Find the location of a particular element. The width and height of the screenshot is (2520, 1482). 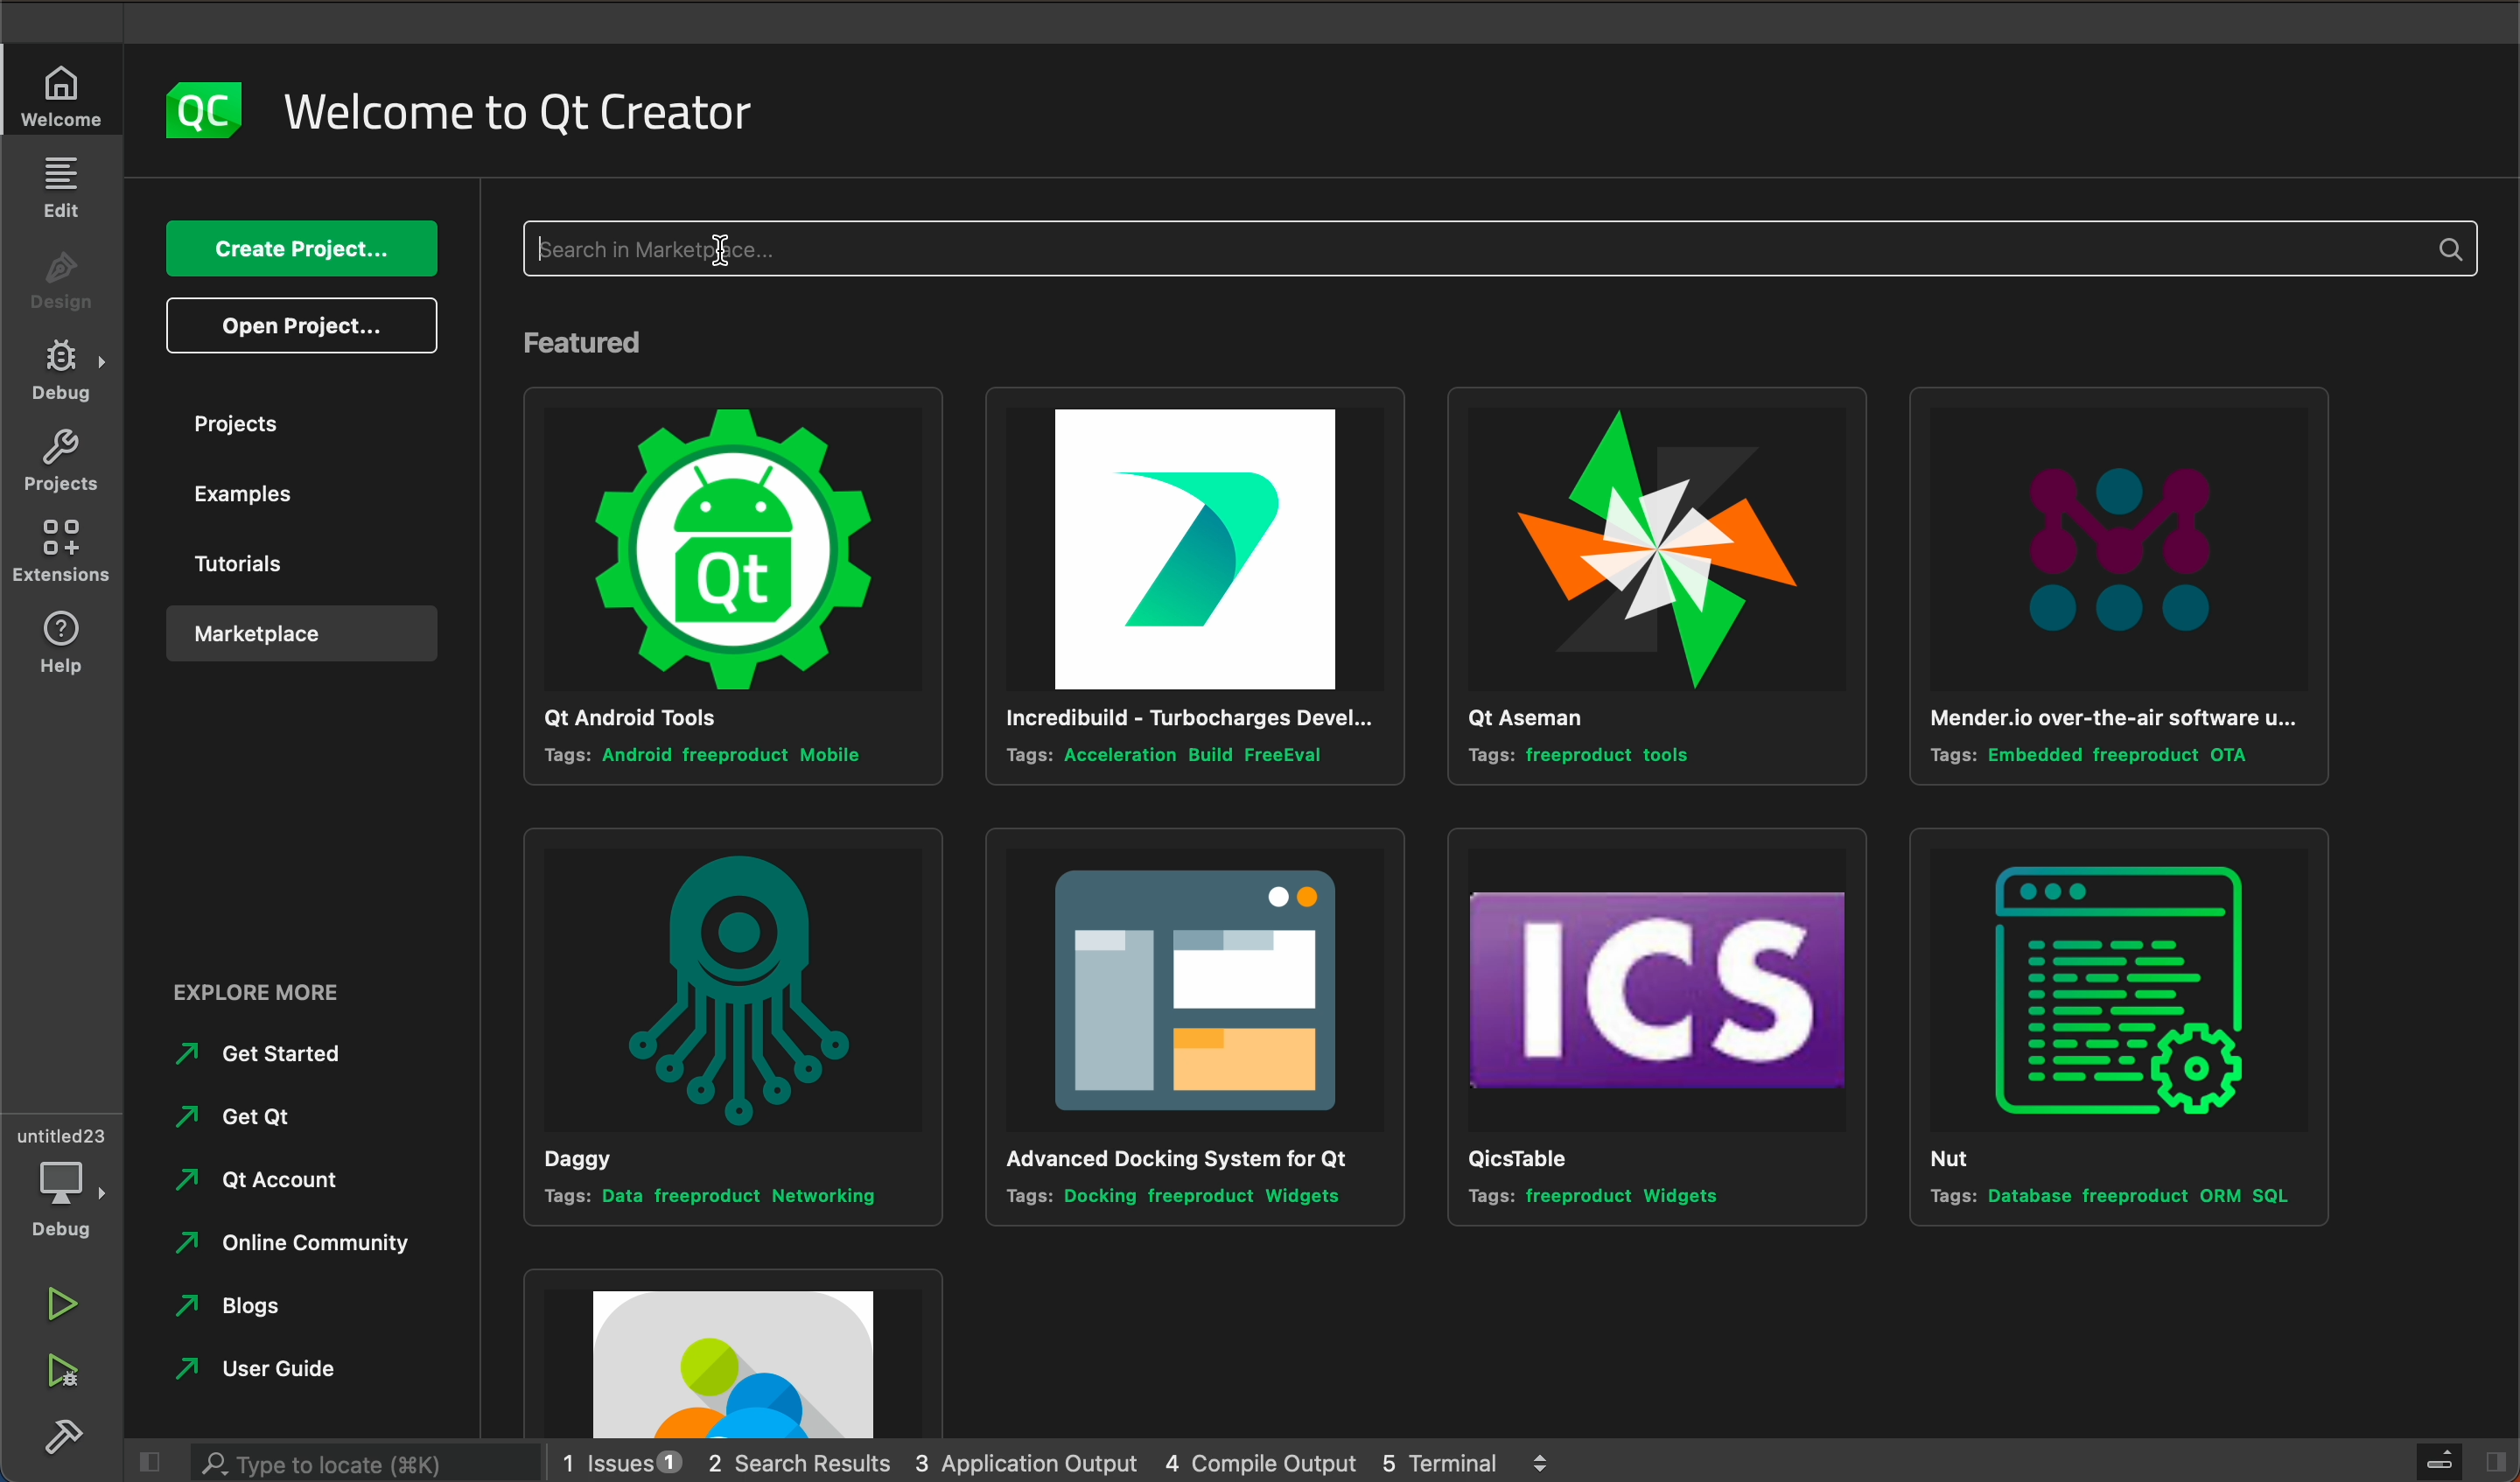

typing start is located at coordinates (1498, 251).